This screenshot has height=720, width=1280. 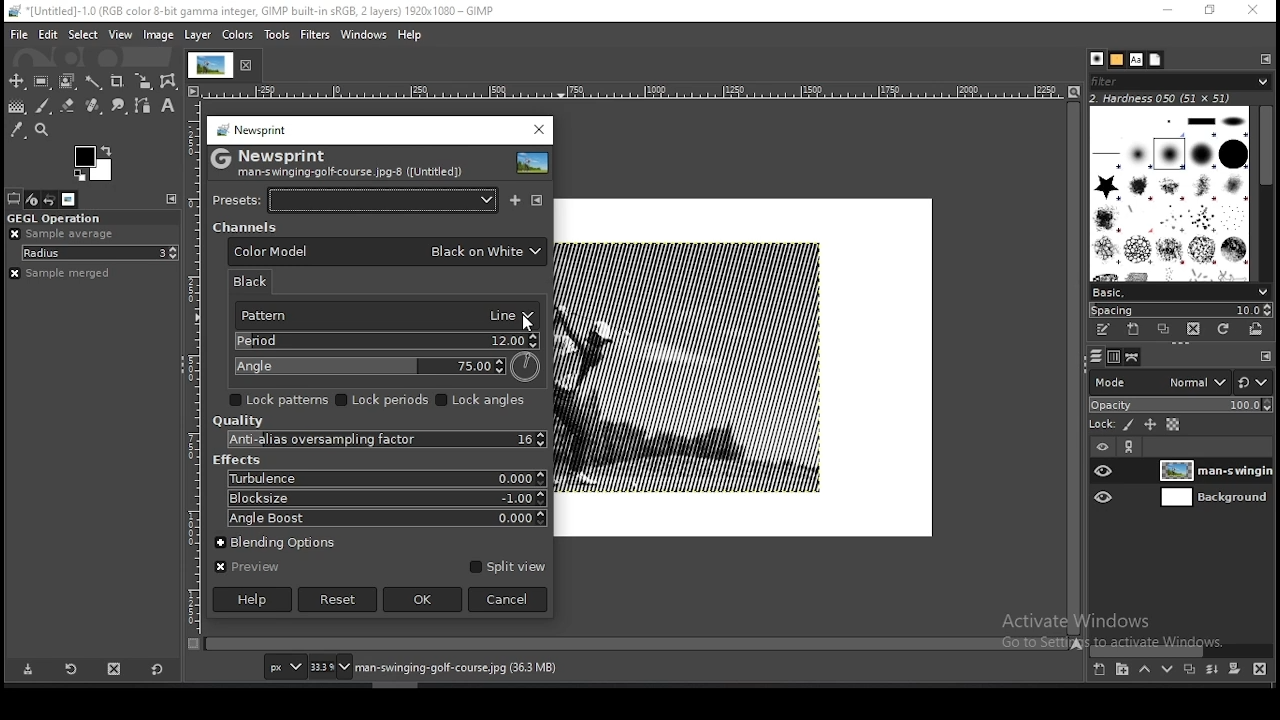 I want to click on period, so click(x=384, y=341).